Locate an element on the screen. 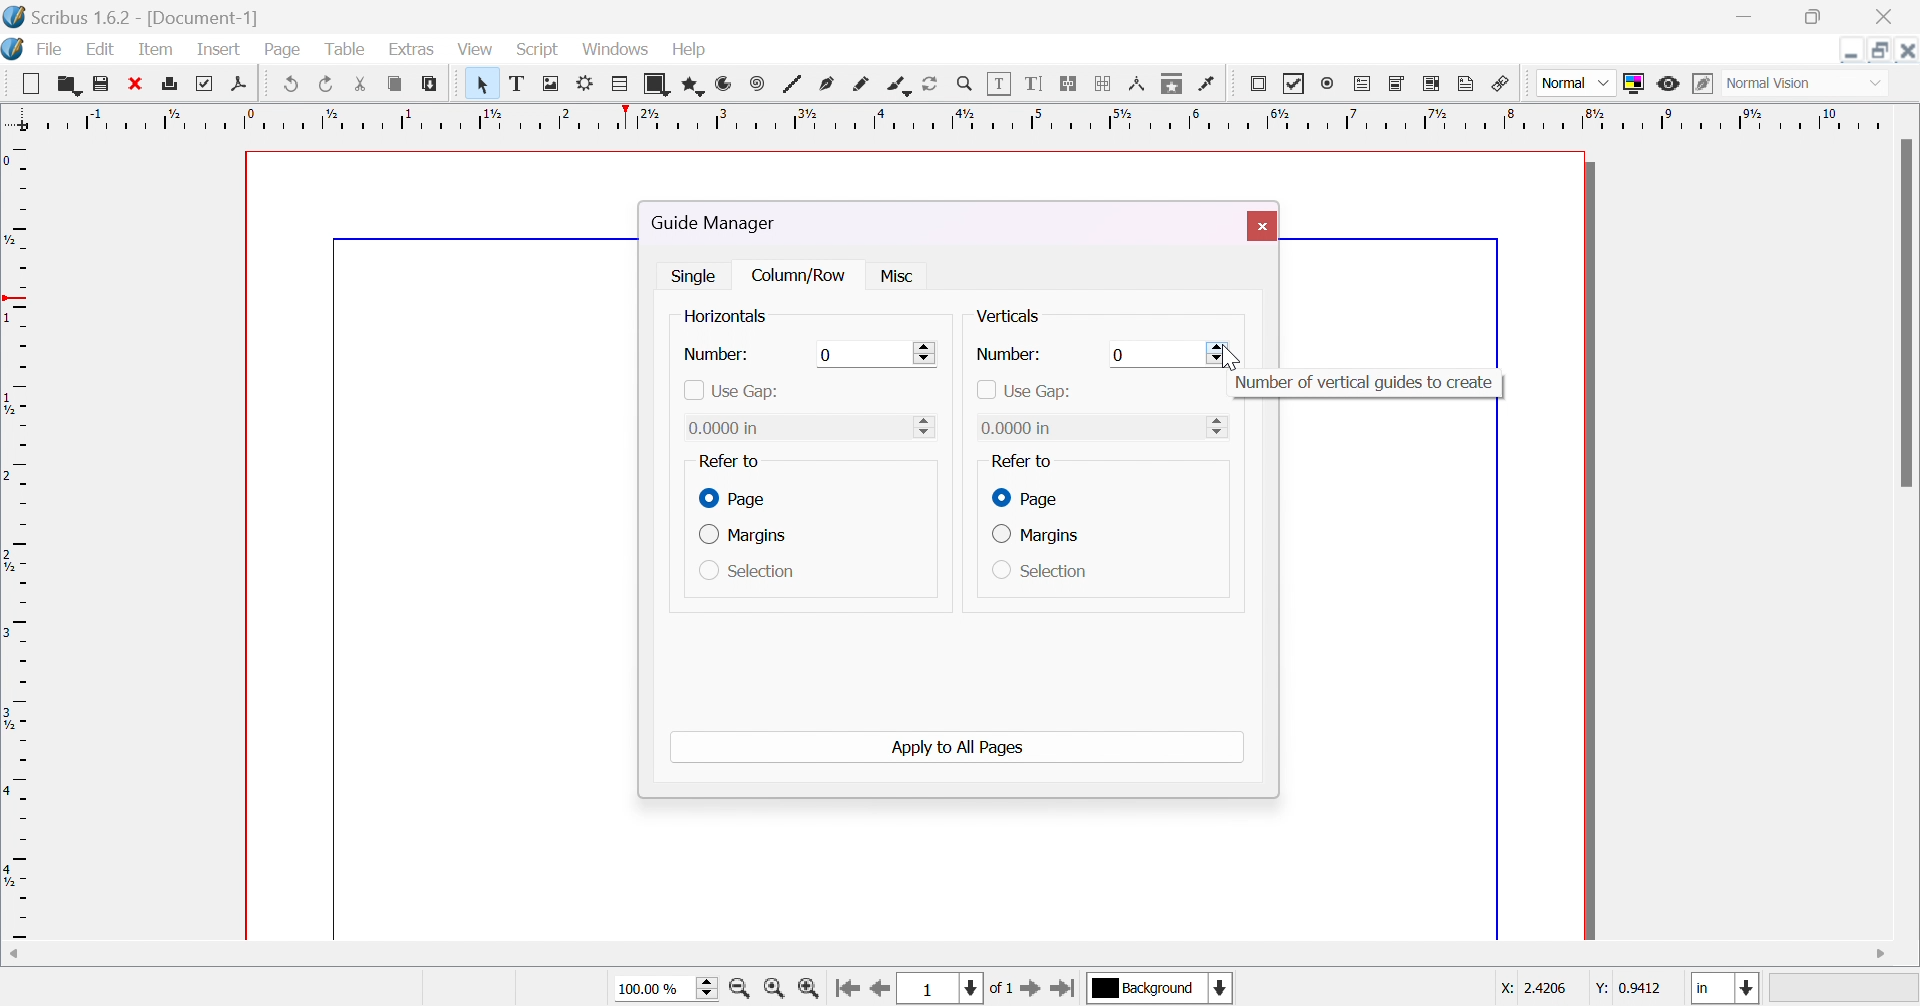 Image resolution: width=1920 pixels, height=1006 pixels. slider is located at coordinates (1221, 425).